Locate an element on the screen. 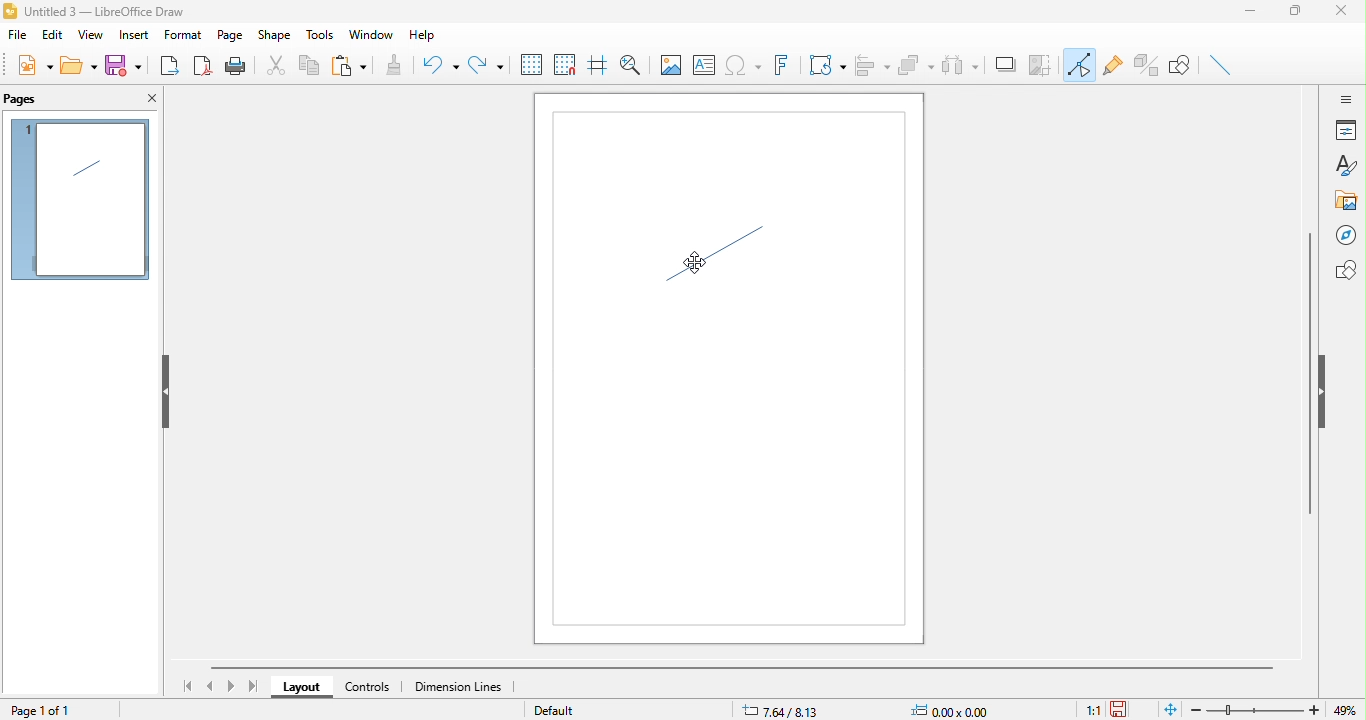 Image resolution: width=1366 pixels, height=720 pixels. fit to the current page is located at coordinates (1168, 709).